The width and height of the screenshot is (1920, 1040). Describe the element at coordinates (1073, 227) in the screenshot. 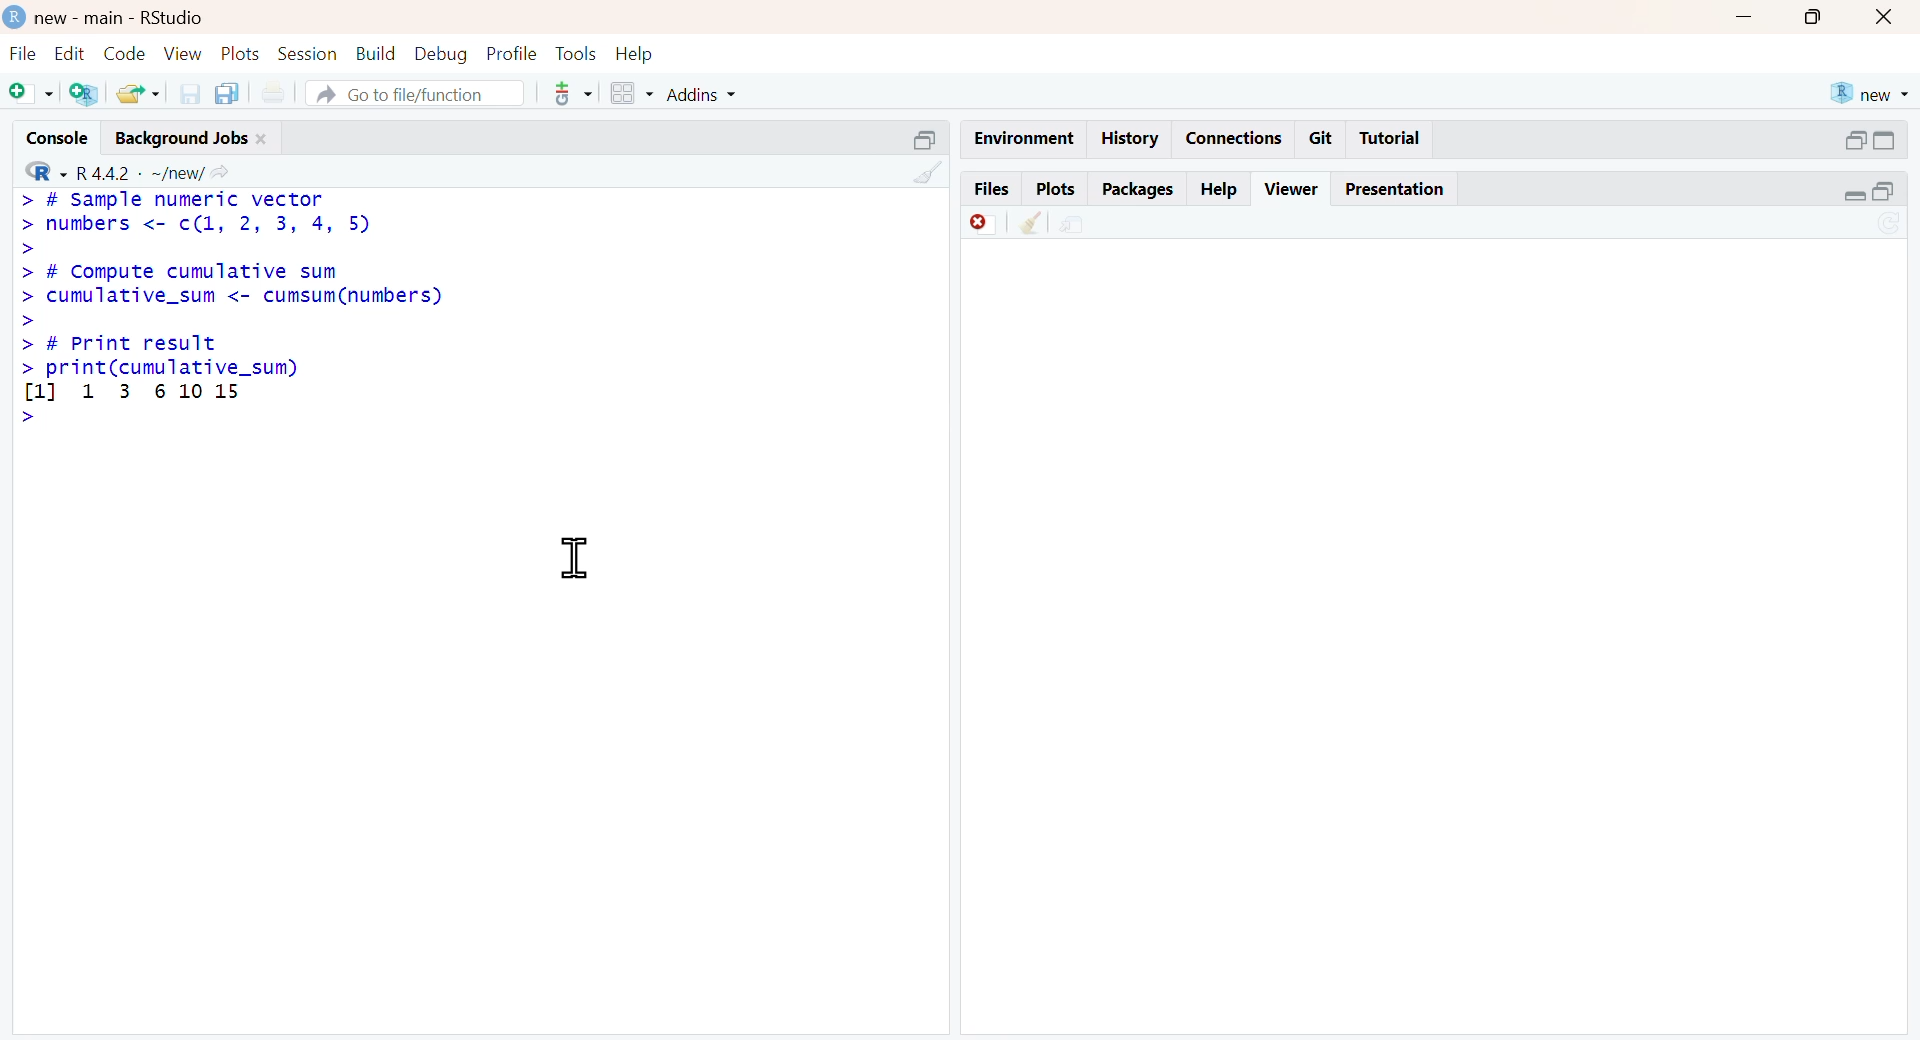

I see `environment` at that location.